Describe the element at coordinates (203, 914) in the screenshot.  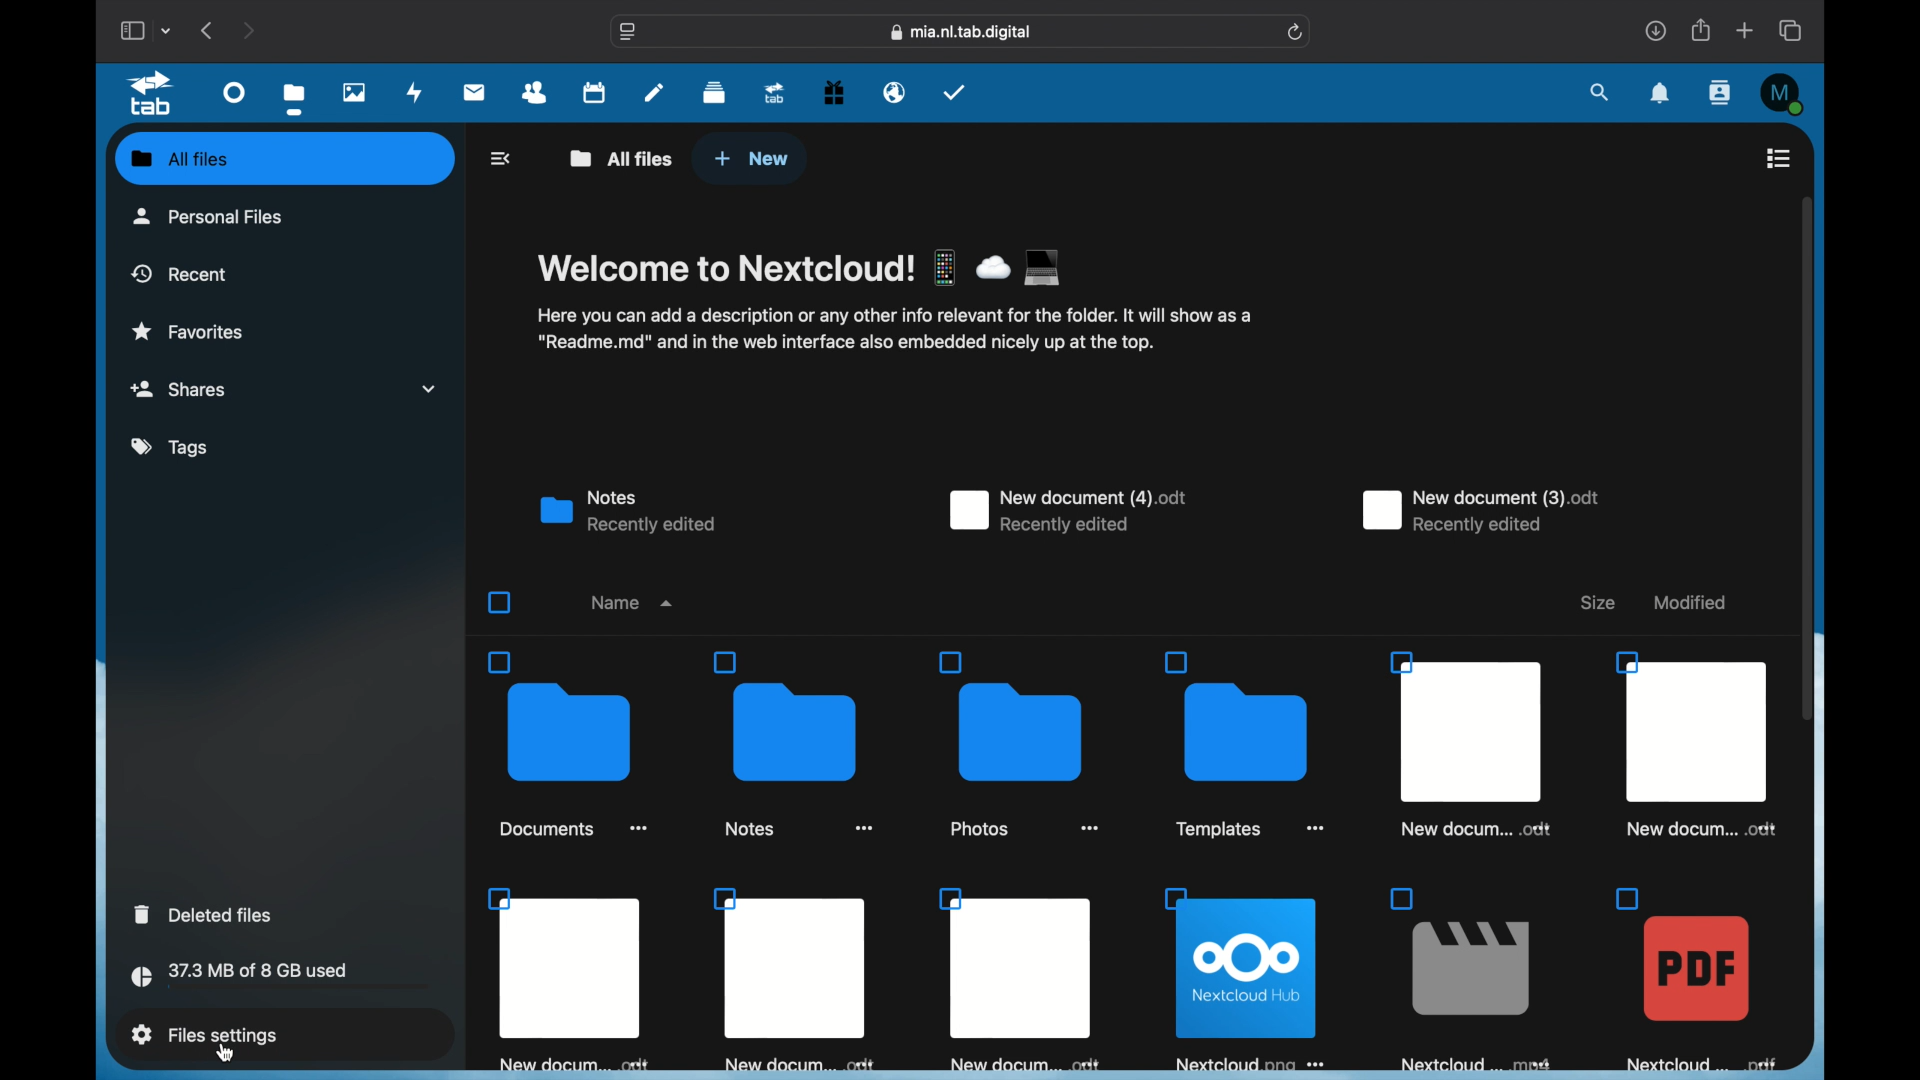
I see `deleted files` at that location.